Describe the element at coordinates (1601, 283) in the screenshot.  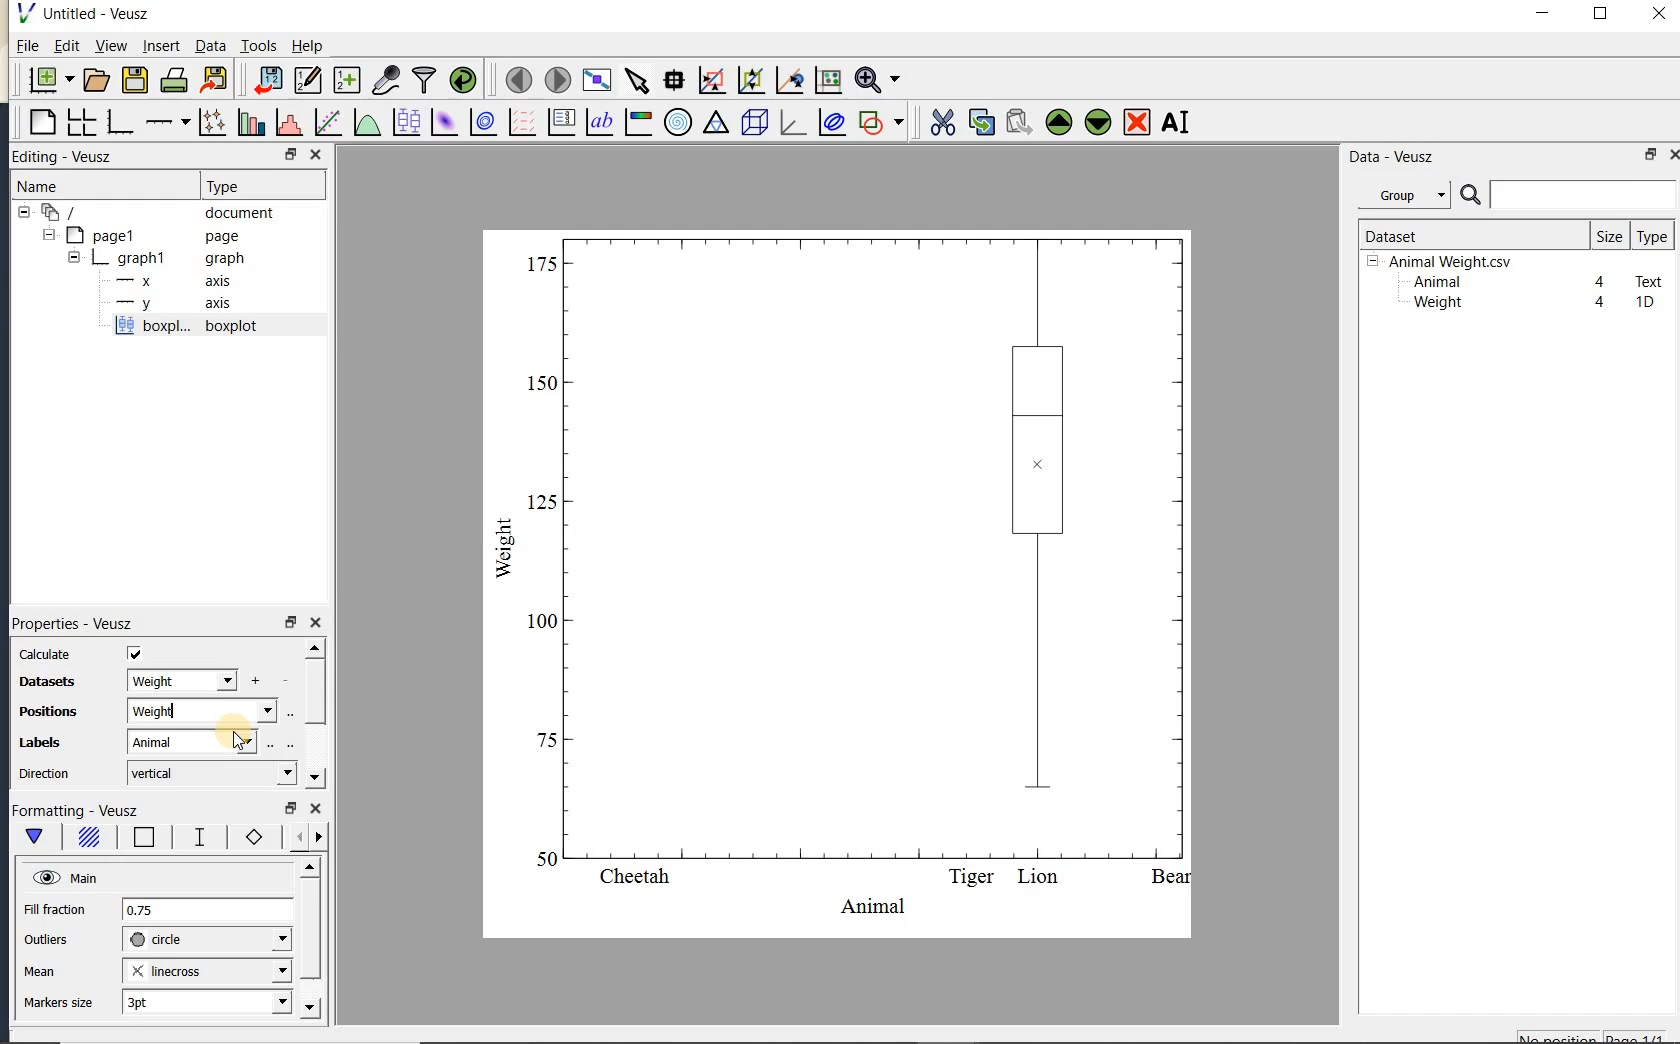
I see `4` at that location.